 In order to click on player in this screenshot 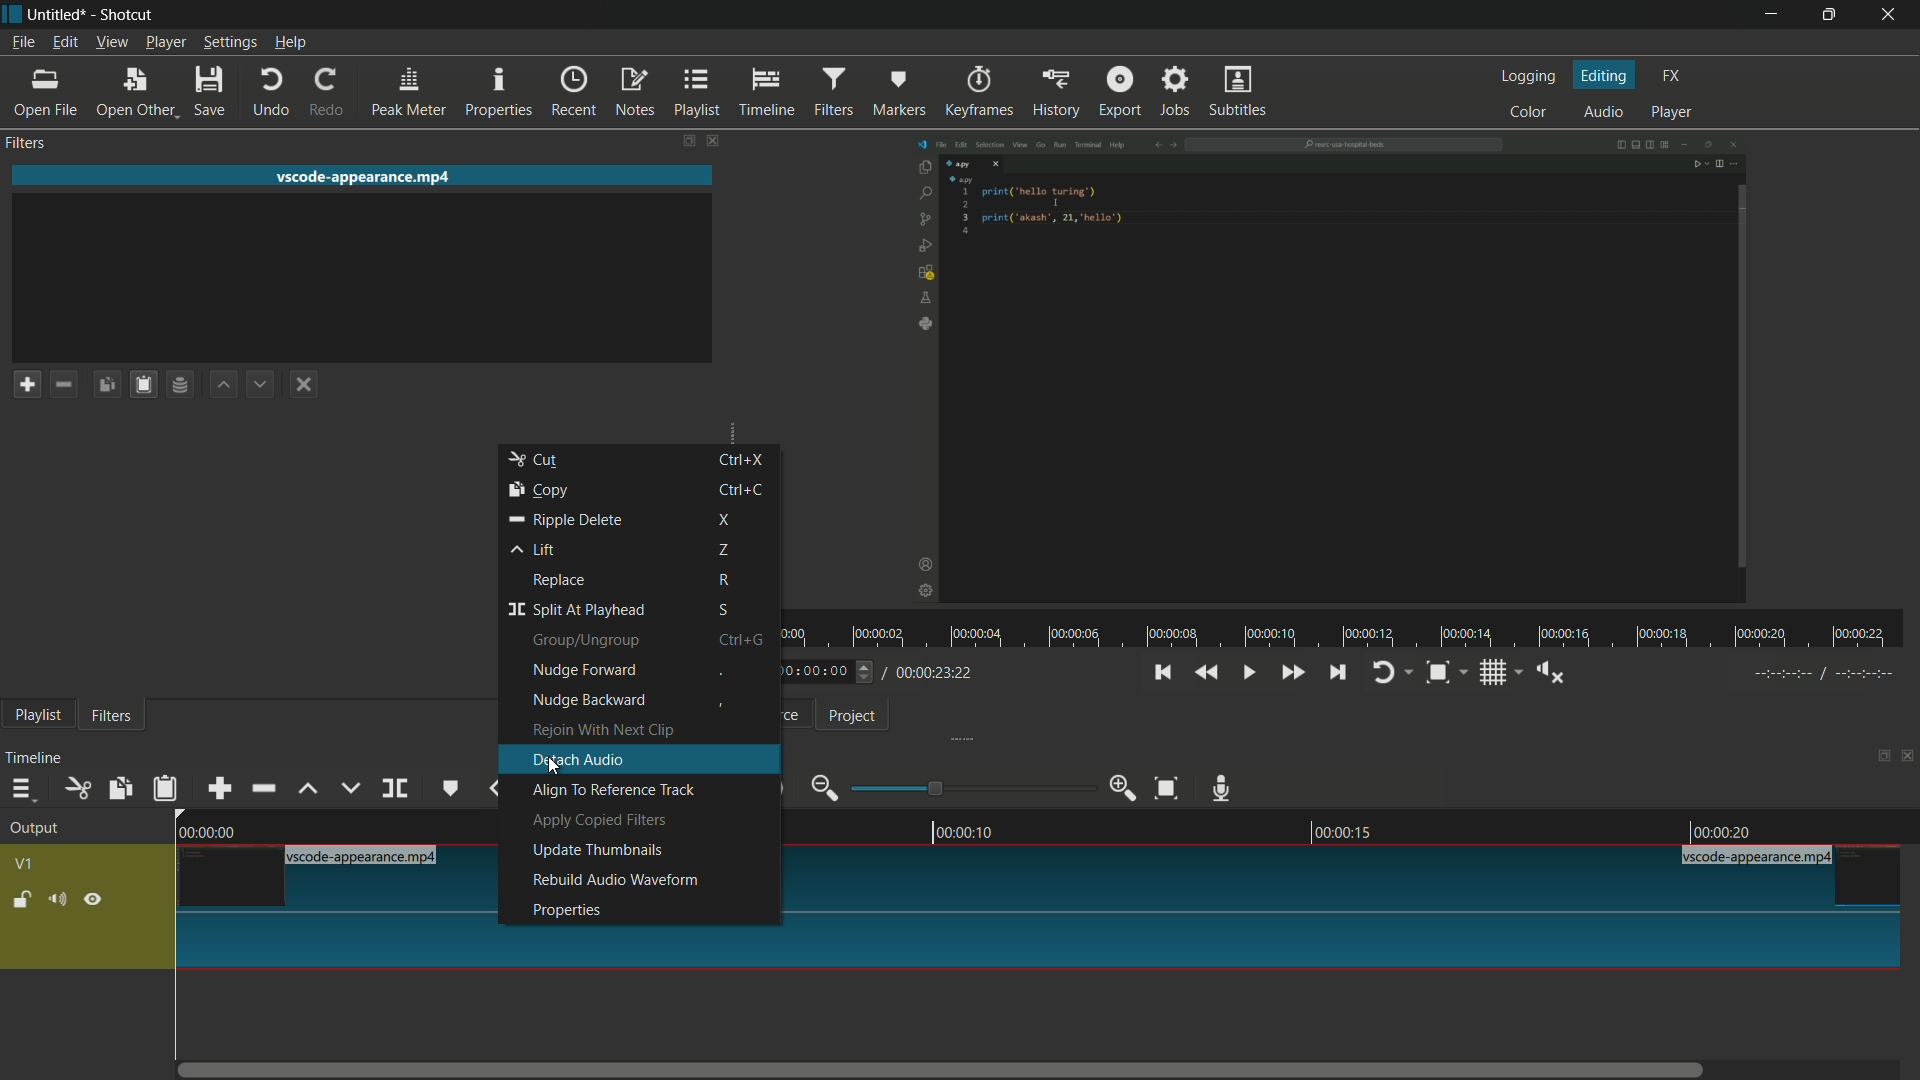, I will do `click(1675, 111)`.